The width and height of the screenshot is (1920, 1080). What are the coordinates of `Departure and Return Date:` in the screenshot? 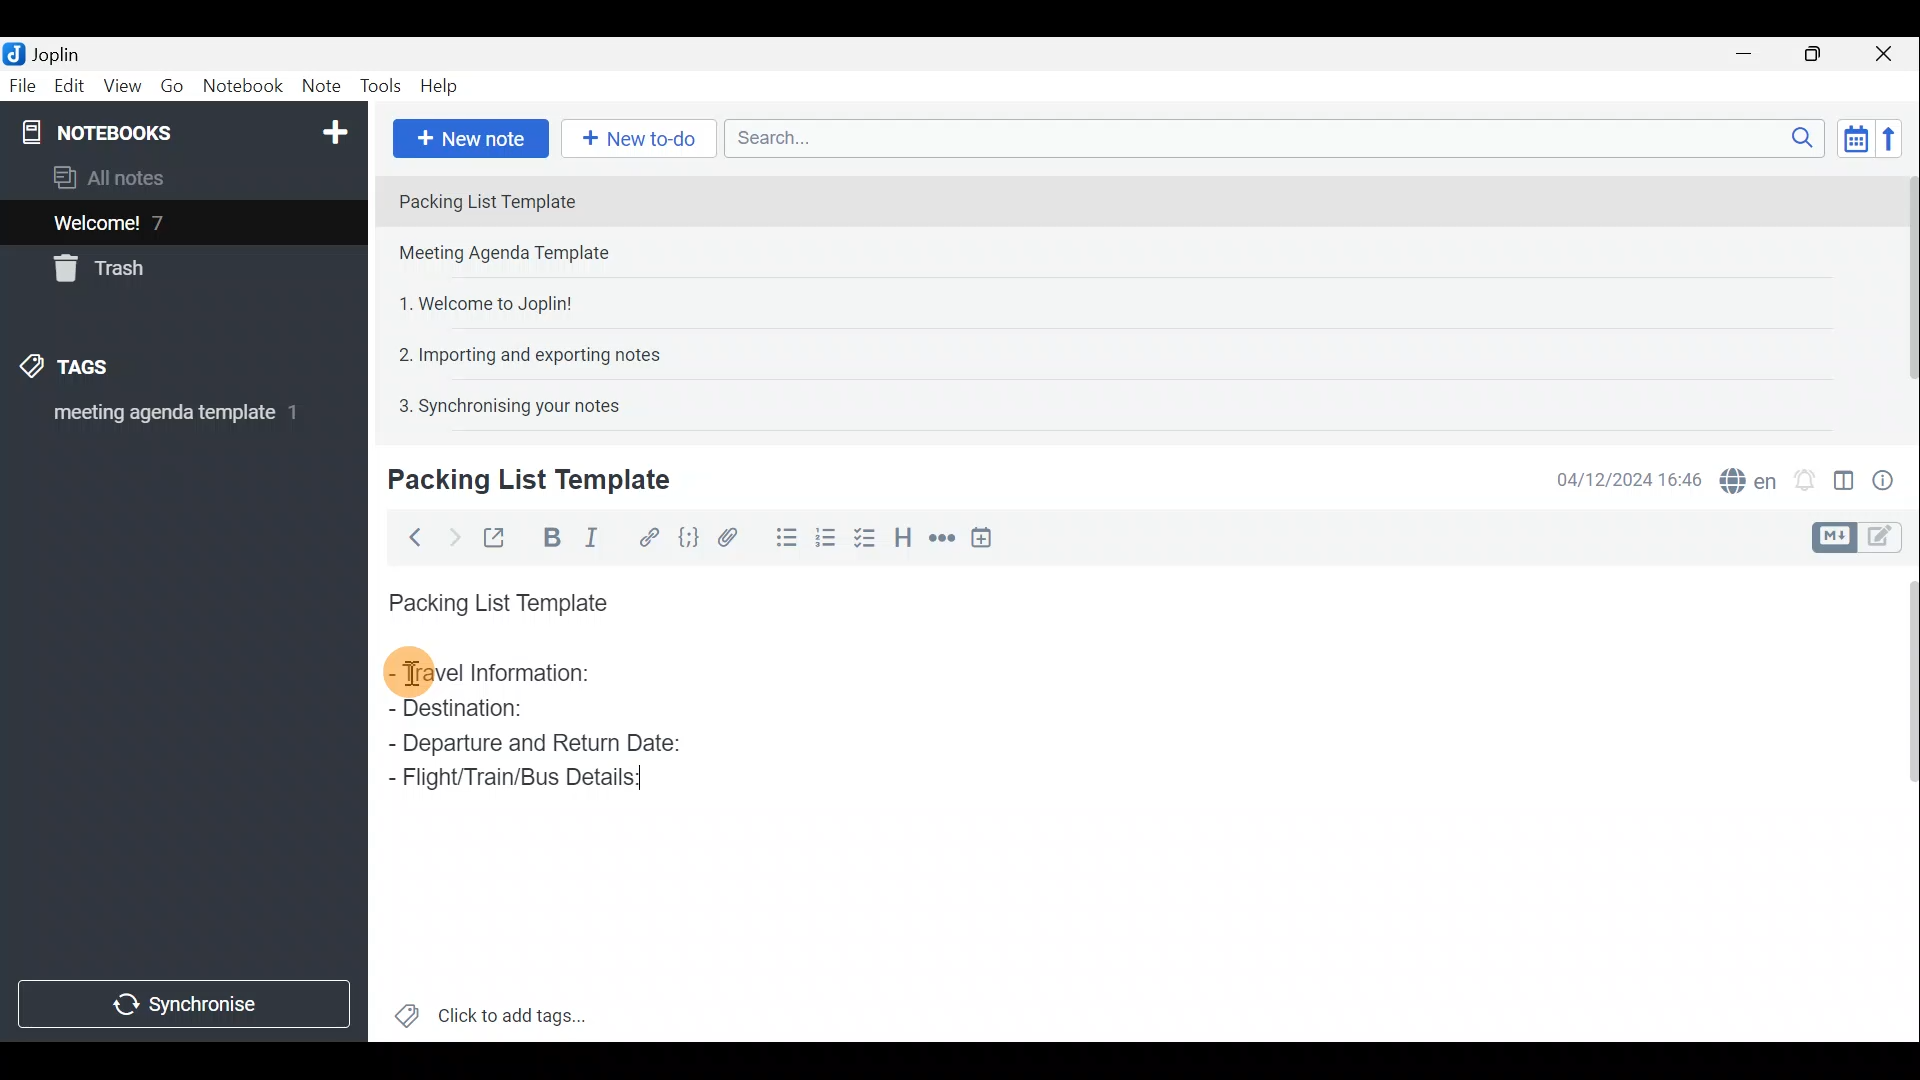 It's located at (535, 742).